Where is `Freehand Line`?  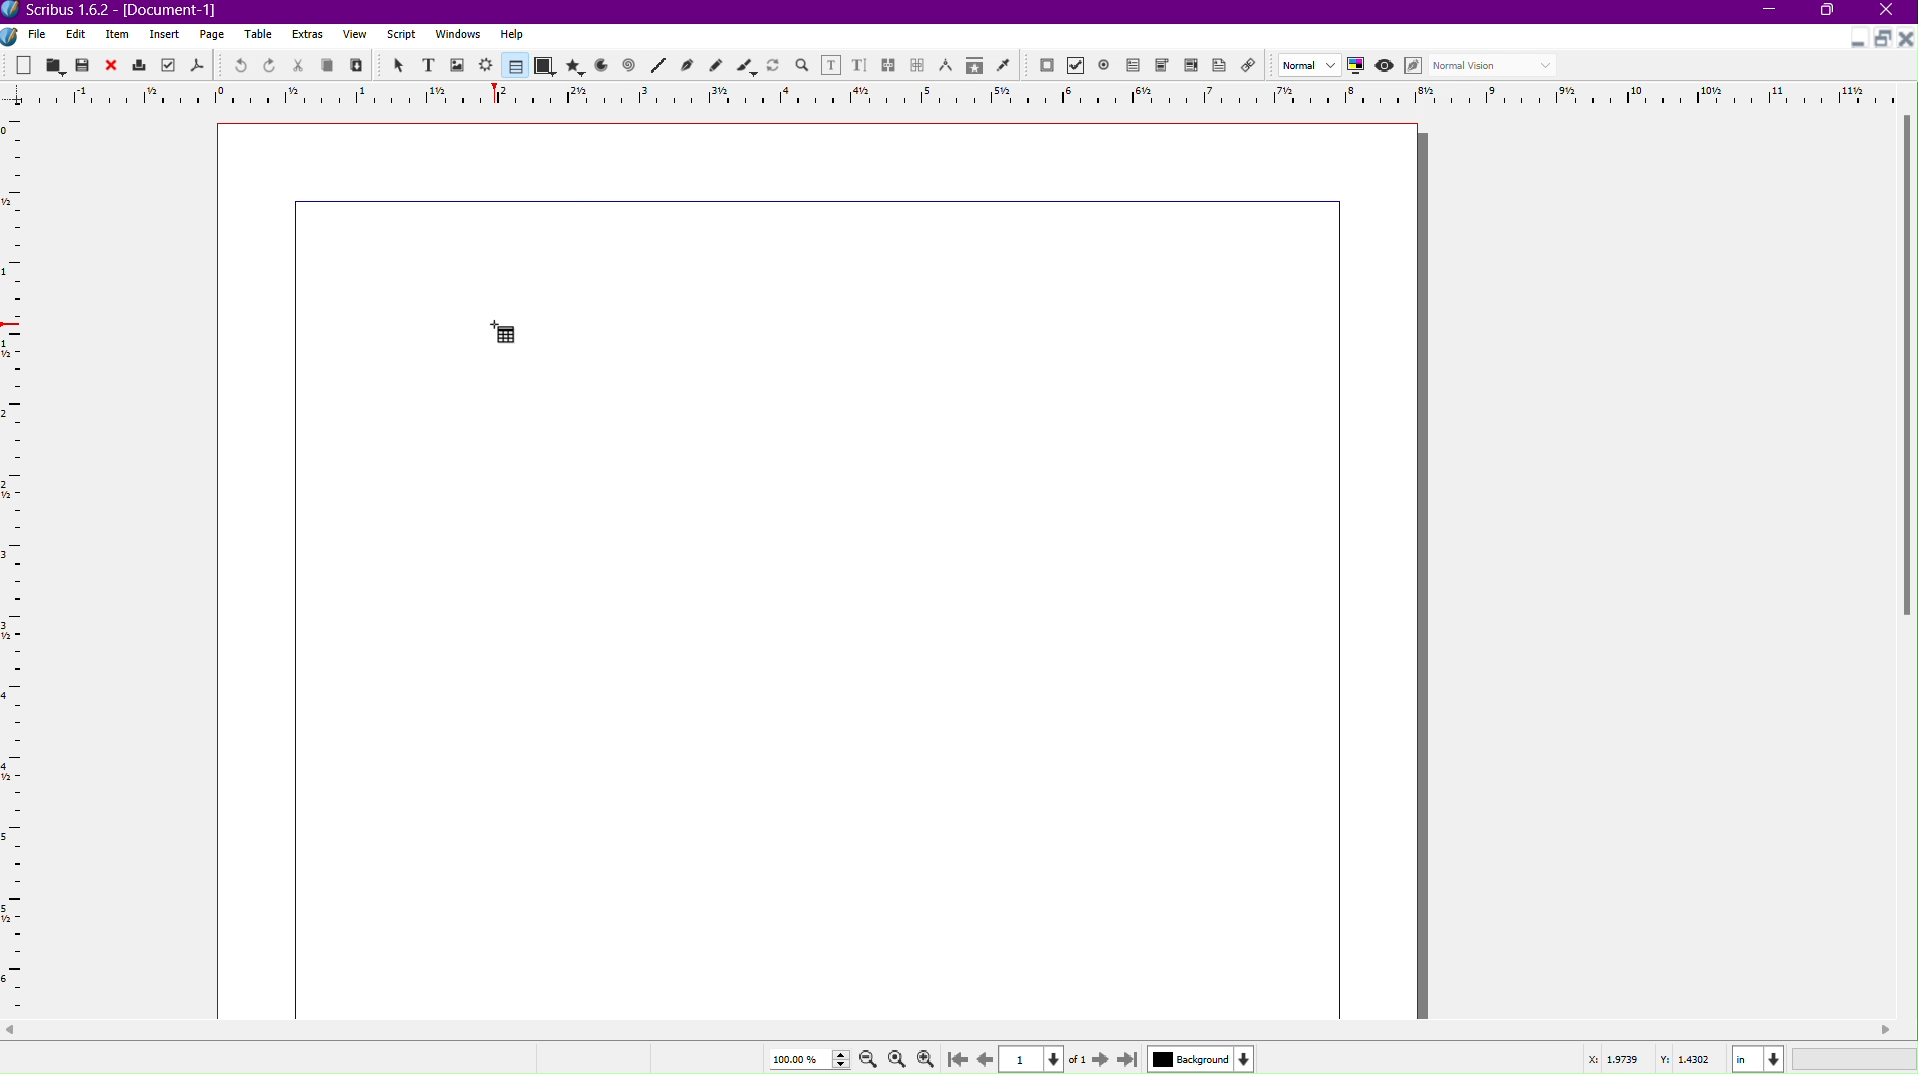 Freehand Line is located at coordinates (716, 65).